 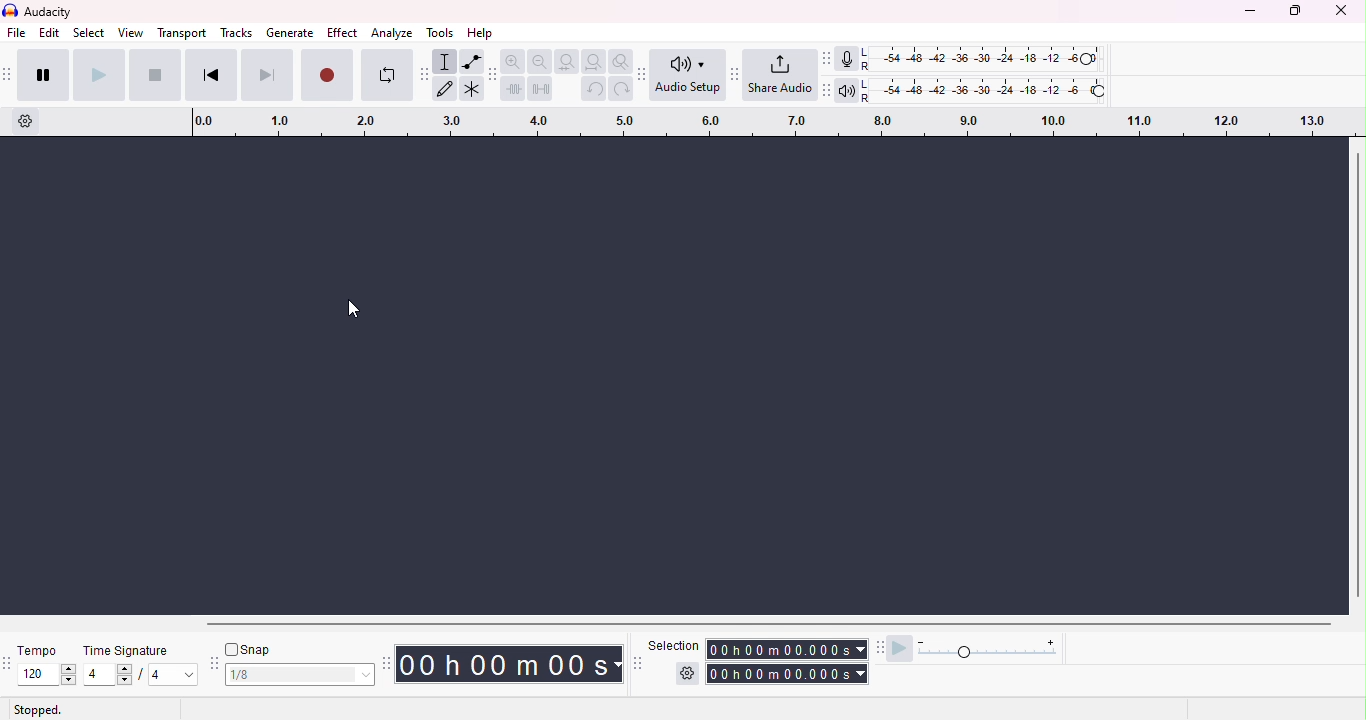 What do you see at coordinates (39, 674) in the screenshot?
I see `tempo selection` at bounding box center [39, 674].